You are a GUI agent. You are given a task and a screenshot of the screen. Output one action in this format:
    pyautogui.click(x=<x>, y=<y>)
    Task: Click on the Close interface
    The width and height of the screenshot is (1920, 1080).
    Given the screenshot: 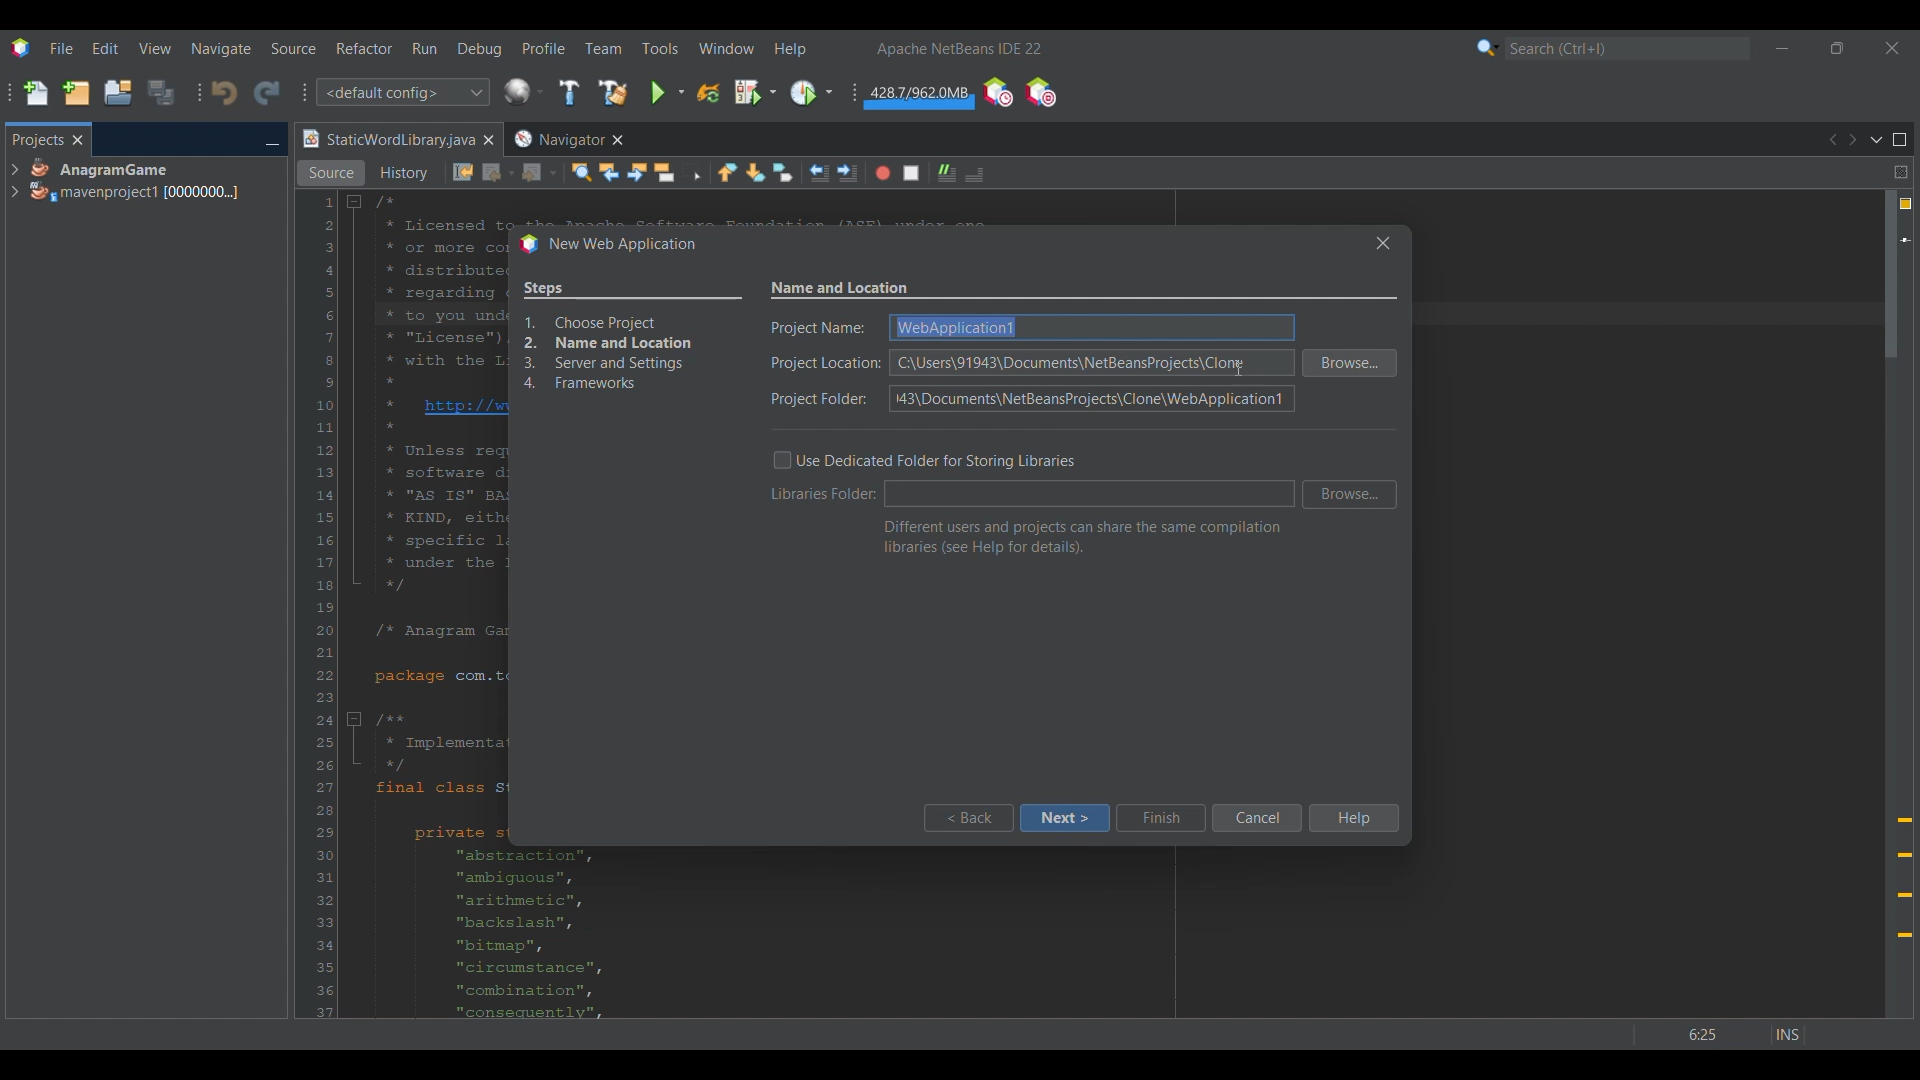 What is the action you would take?
    pyautogui.click(x=1892, y=48)
    